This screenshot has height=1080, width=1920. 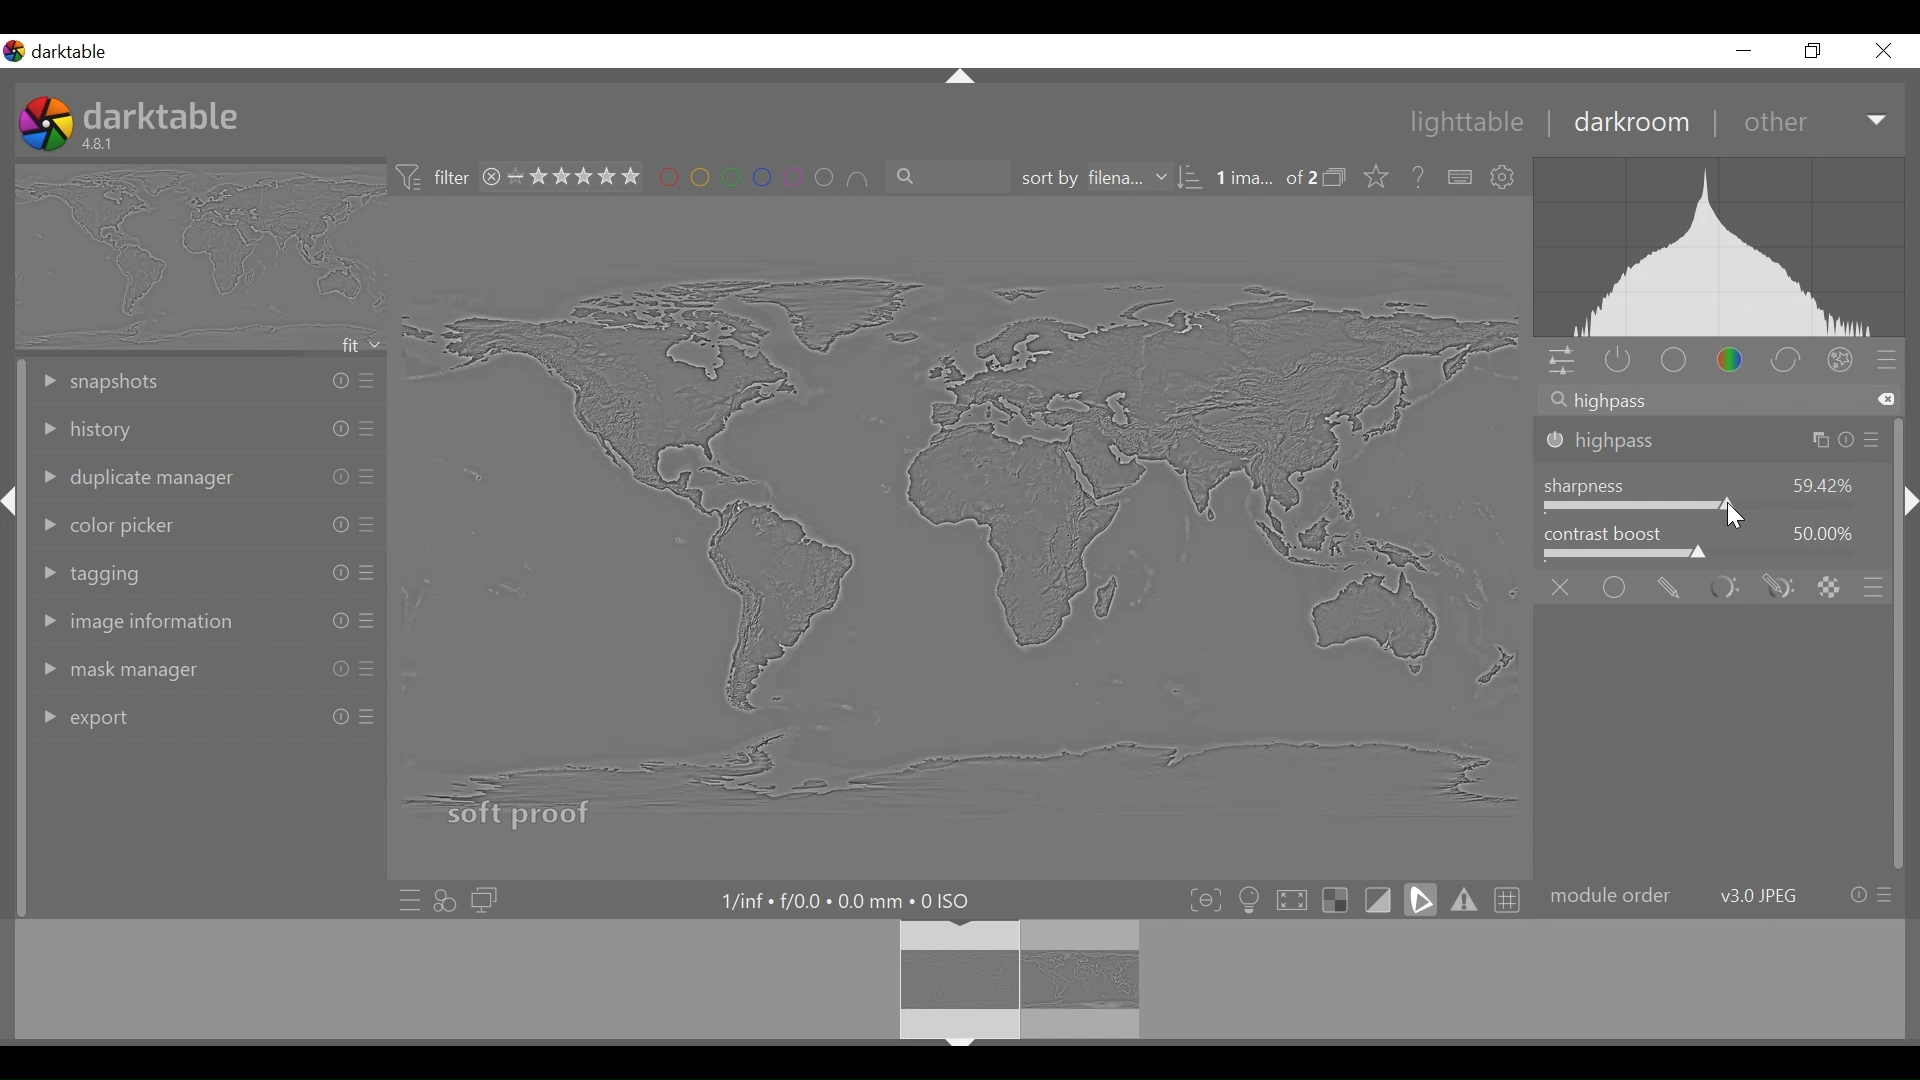 What do you see at coordinates (945, 524) in the screenshot?
I see `Image` at bounding box center [945, 524].